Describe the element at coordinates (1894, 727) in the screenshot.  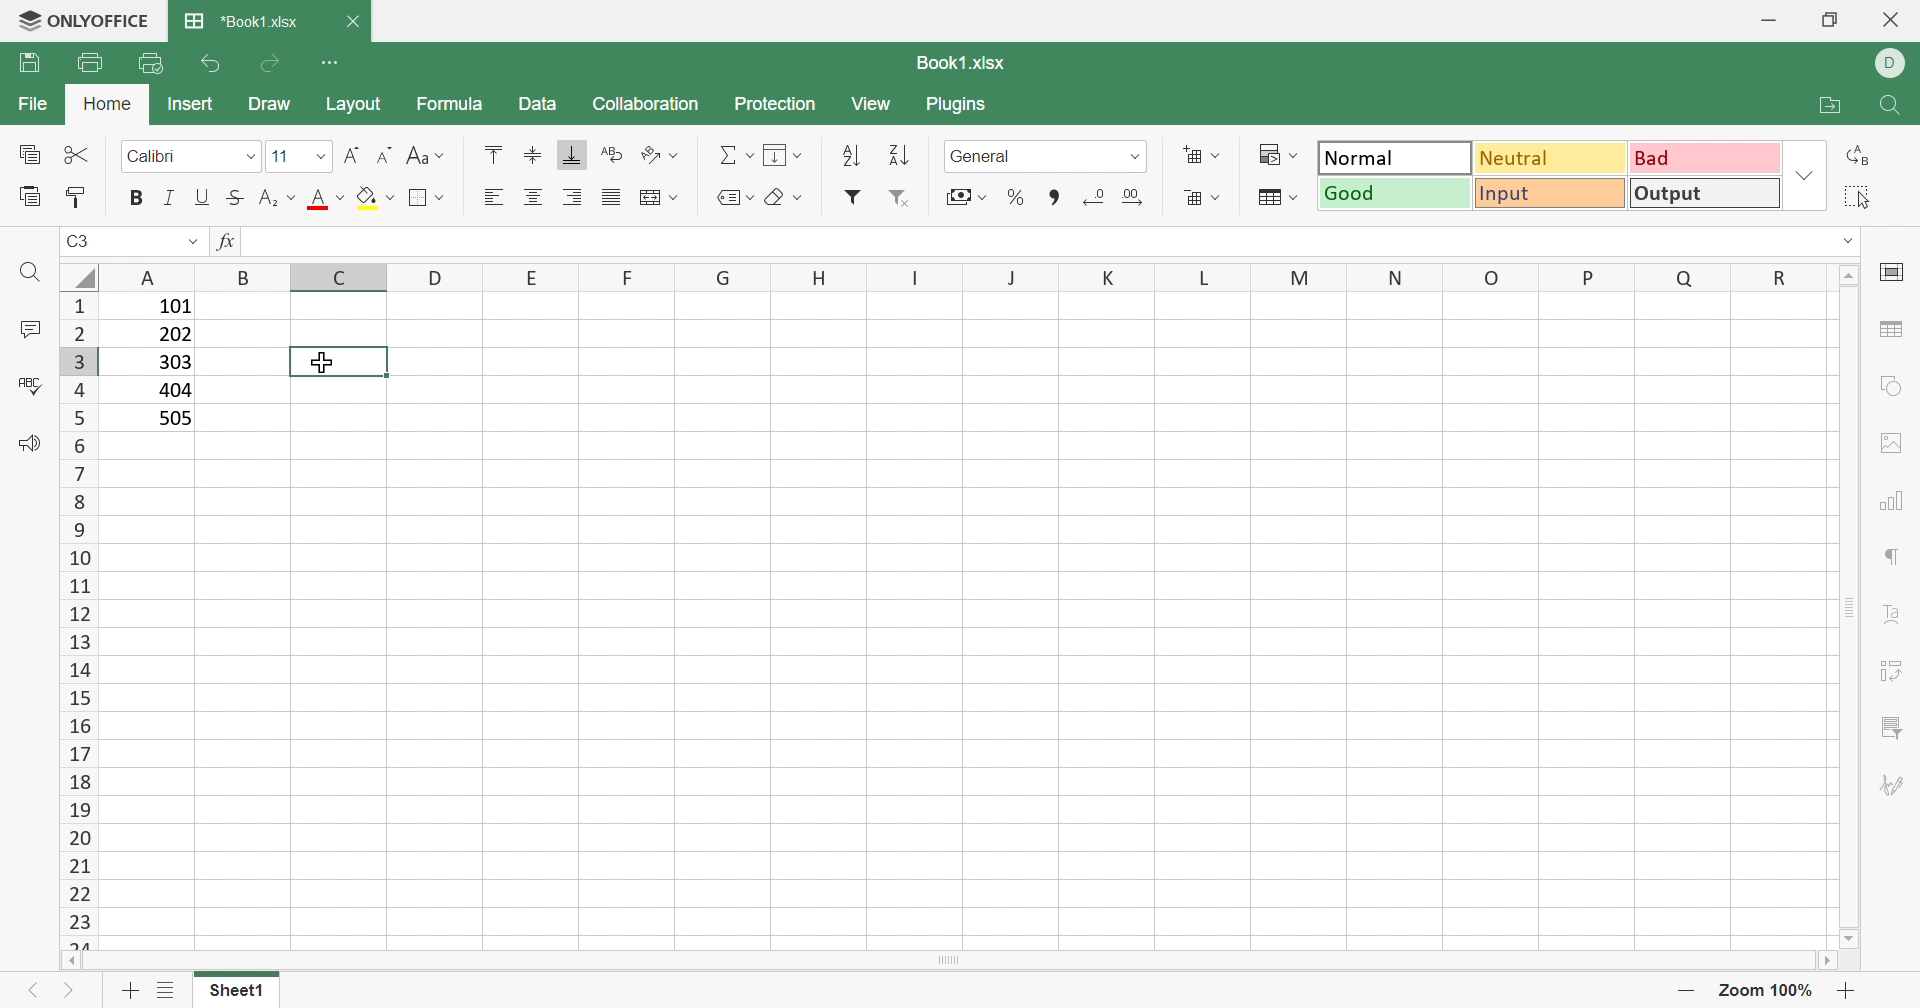
I see `slicer settings` at that location.